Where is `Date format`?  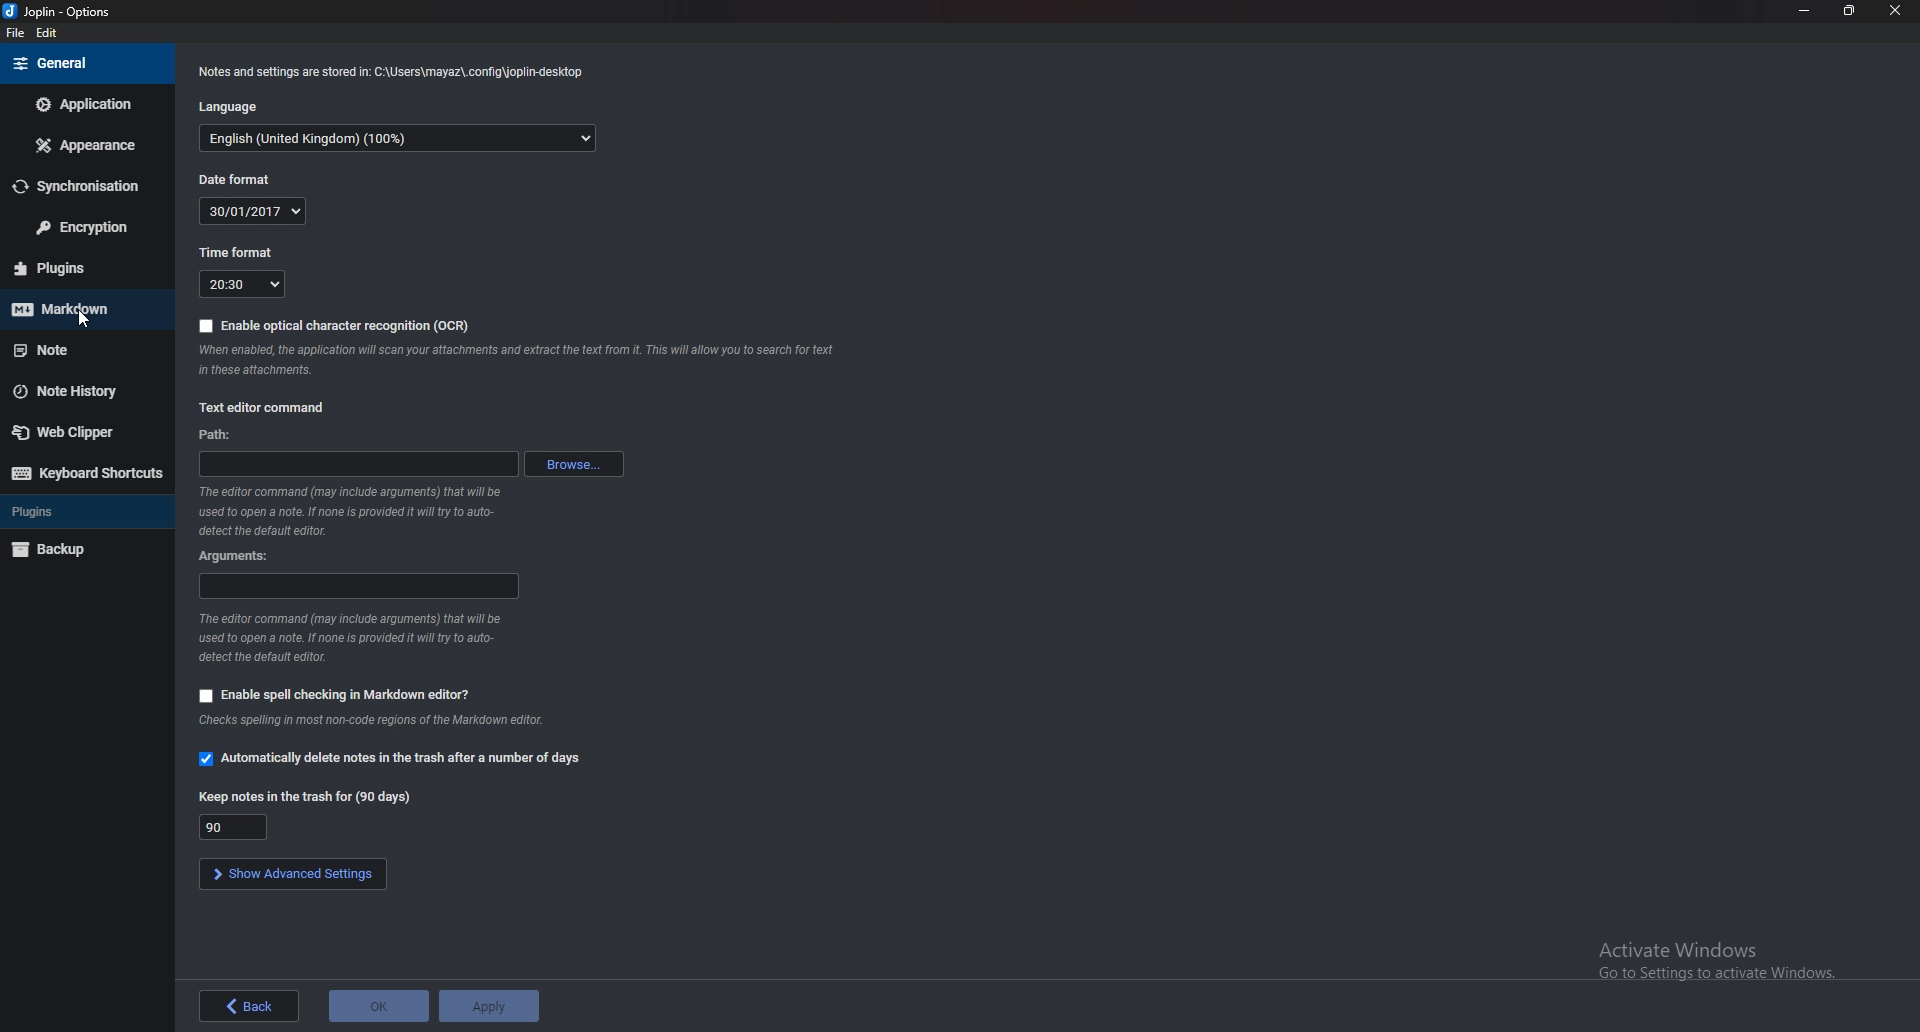 Date format is located at coordinates (245, 177).